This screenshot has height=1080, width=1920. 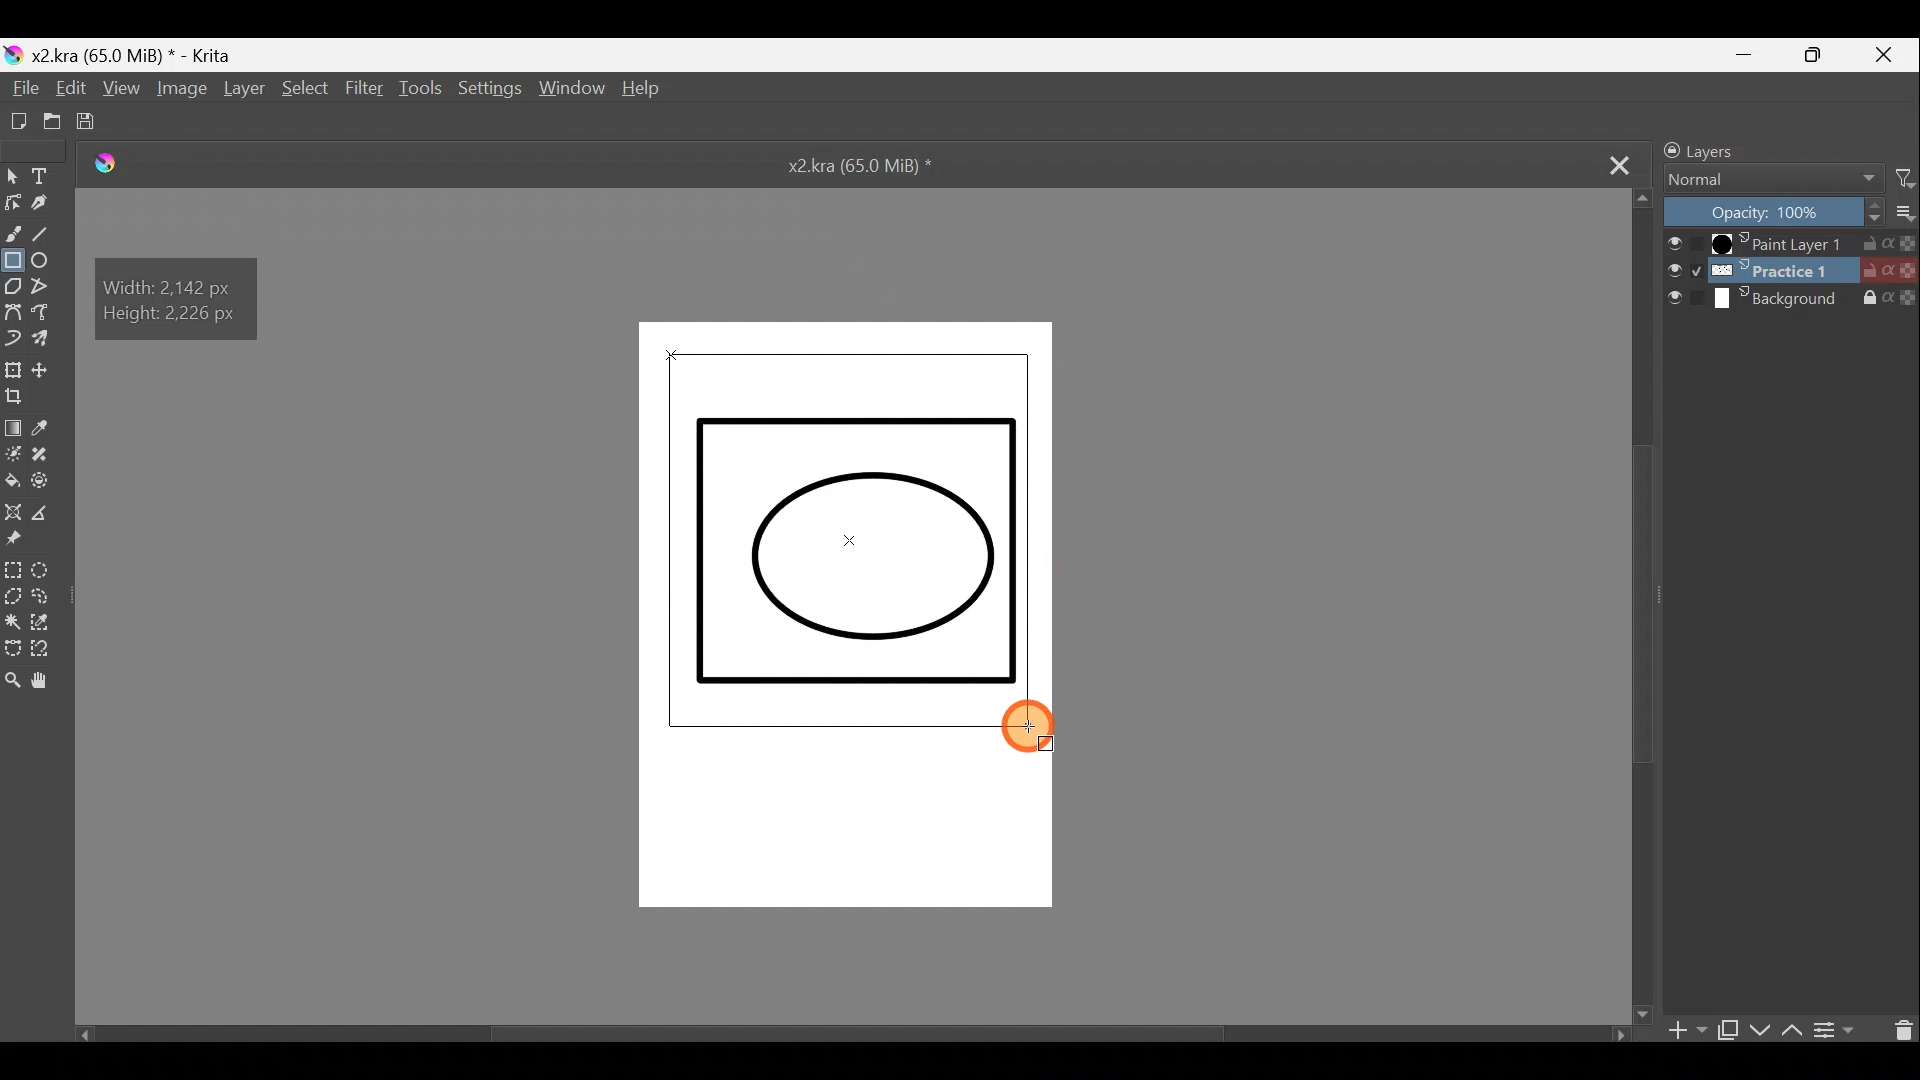 What do you see at coordinates (12, 677) in the screenshot?
I see `Zoom tool` at bounding box center [12, 677].